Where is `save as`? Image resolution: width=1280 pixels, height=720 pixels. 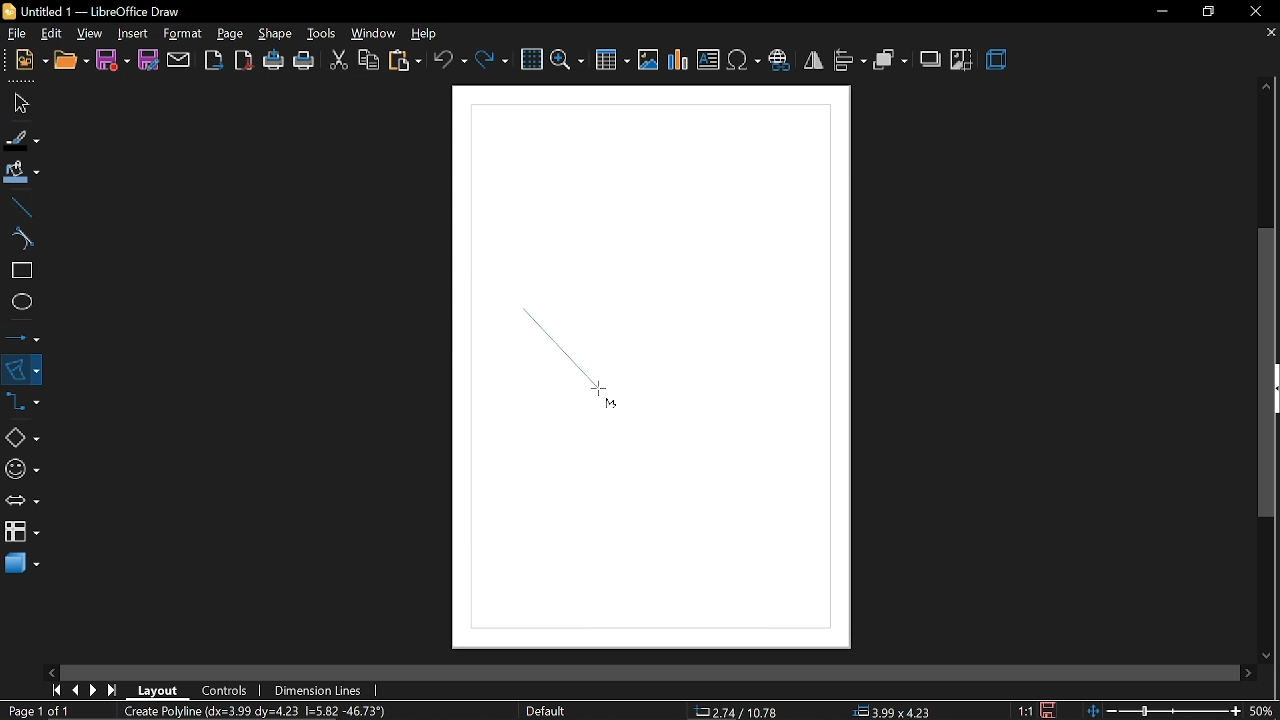 save as is located at coordinates (148, 61).